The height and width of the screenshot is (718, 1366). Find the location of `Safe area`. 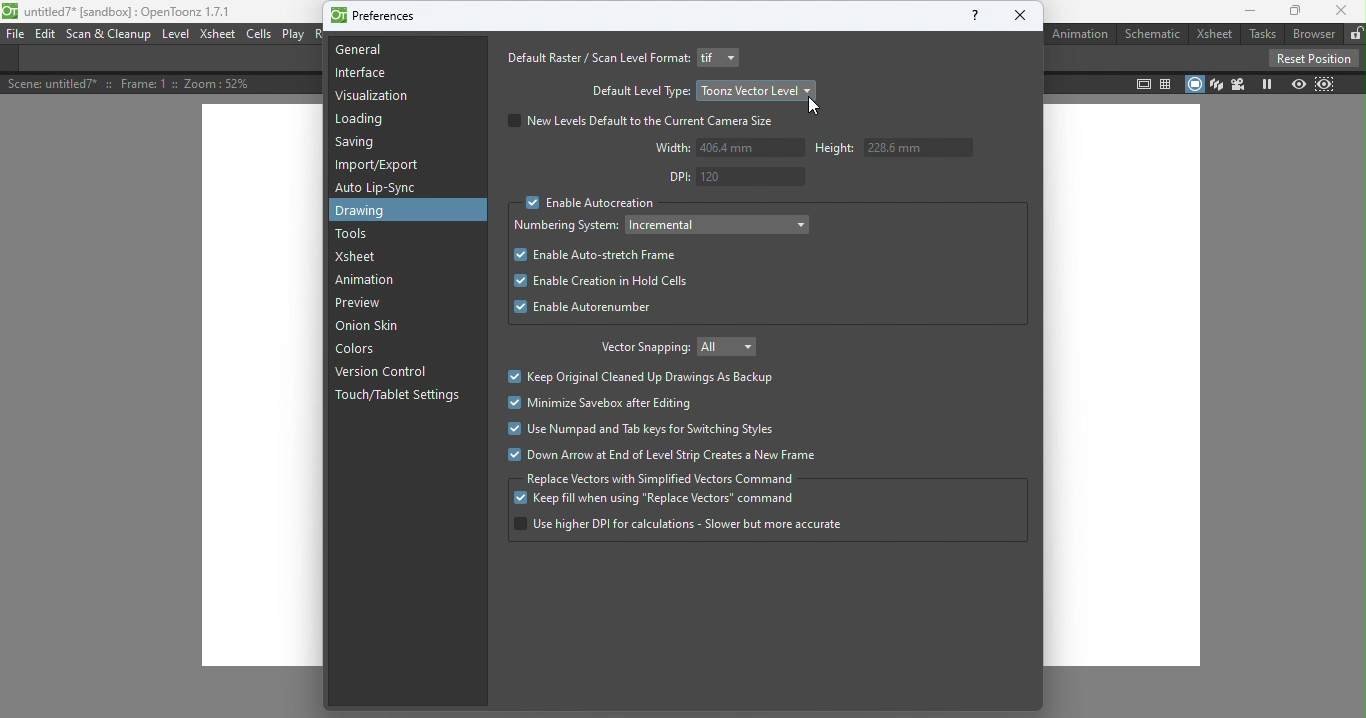

Safe area is located at coordinates (1143, 84).